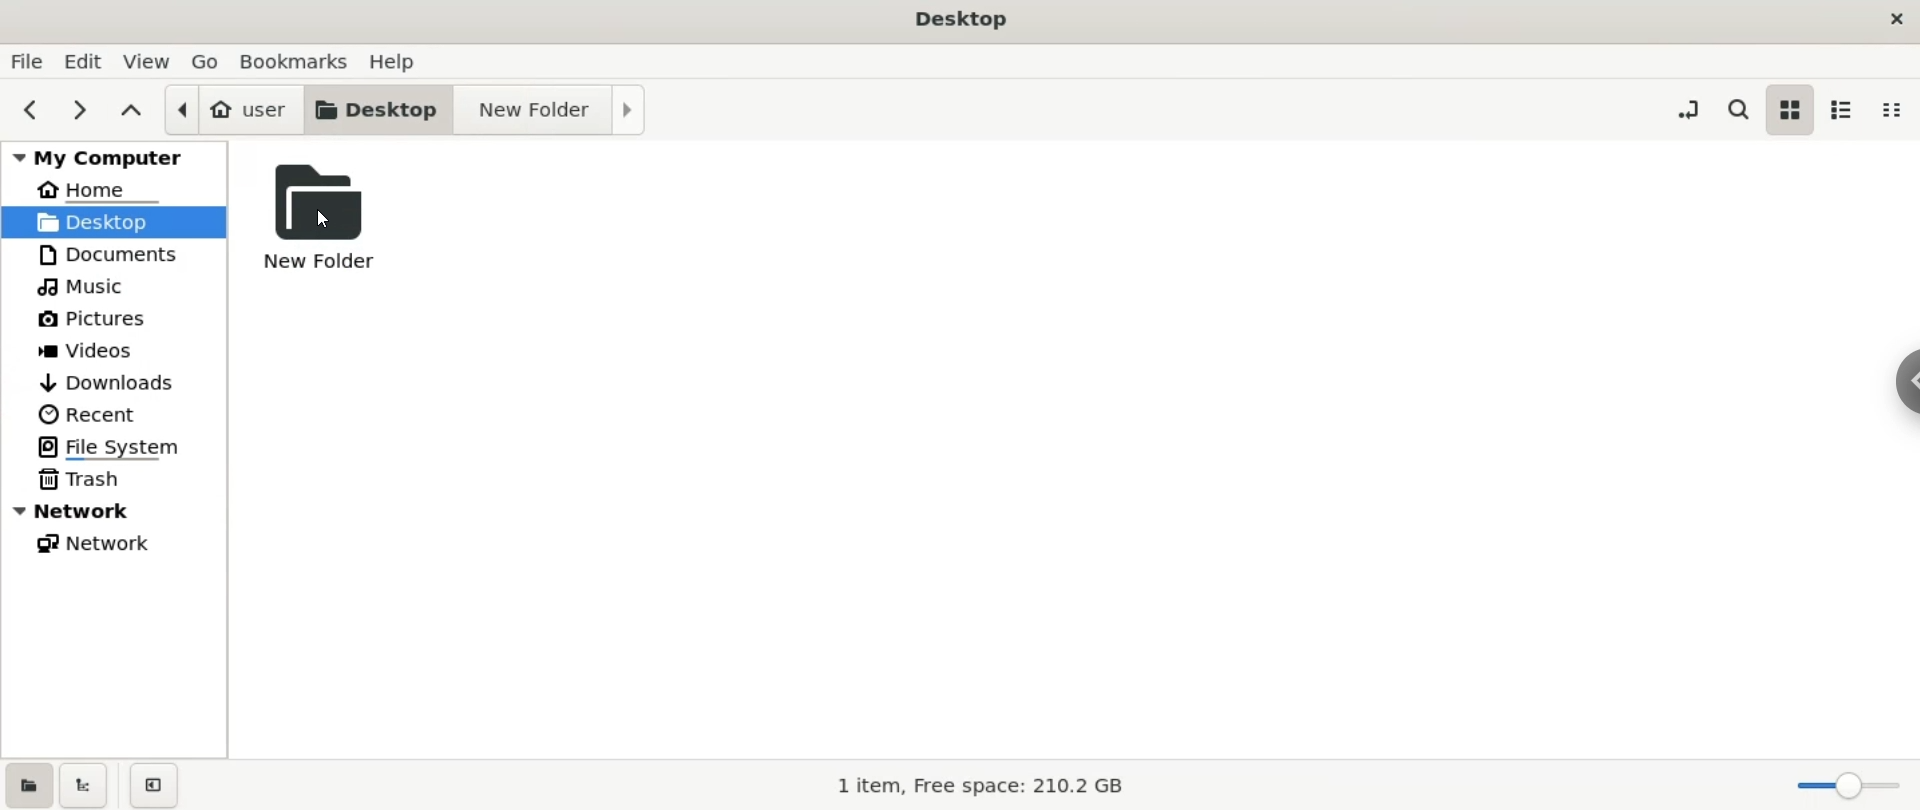 Image resolution: width=1920 pixels, height=810 pixels. Describe the element at coordinates (148, 62) in the screenshot. I see `view` at that location.